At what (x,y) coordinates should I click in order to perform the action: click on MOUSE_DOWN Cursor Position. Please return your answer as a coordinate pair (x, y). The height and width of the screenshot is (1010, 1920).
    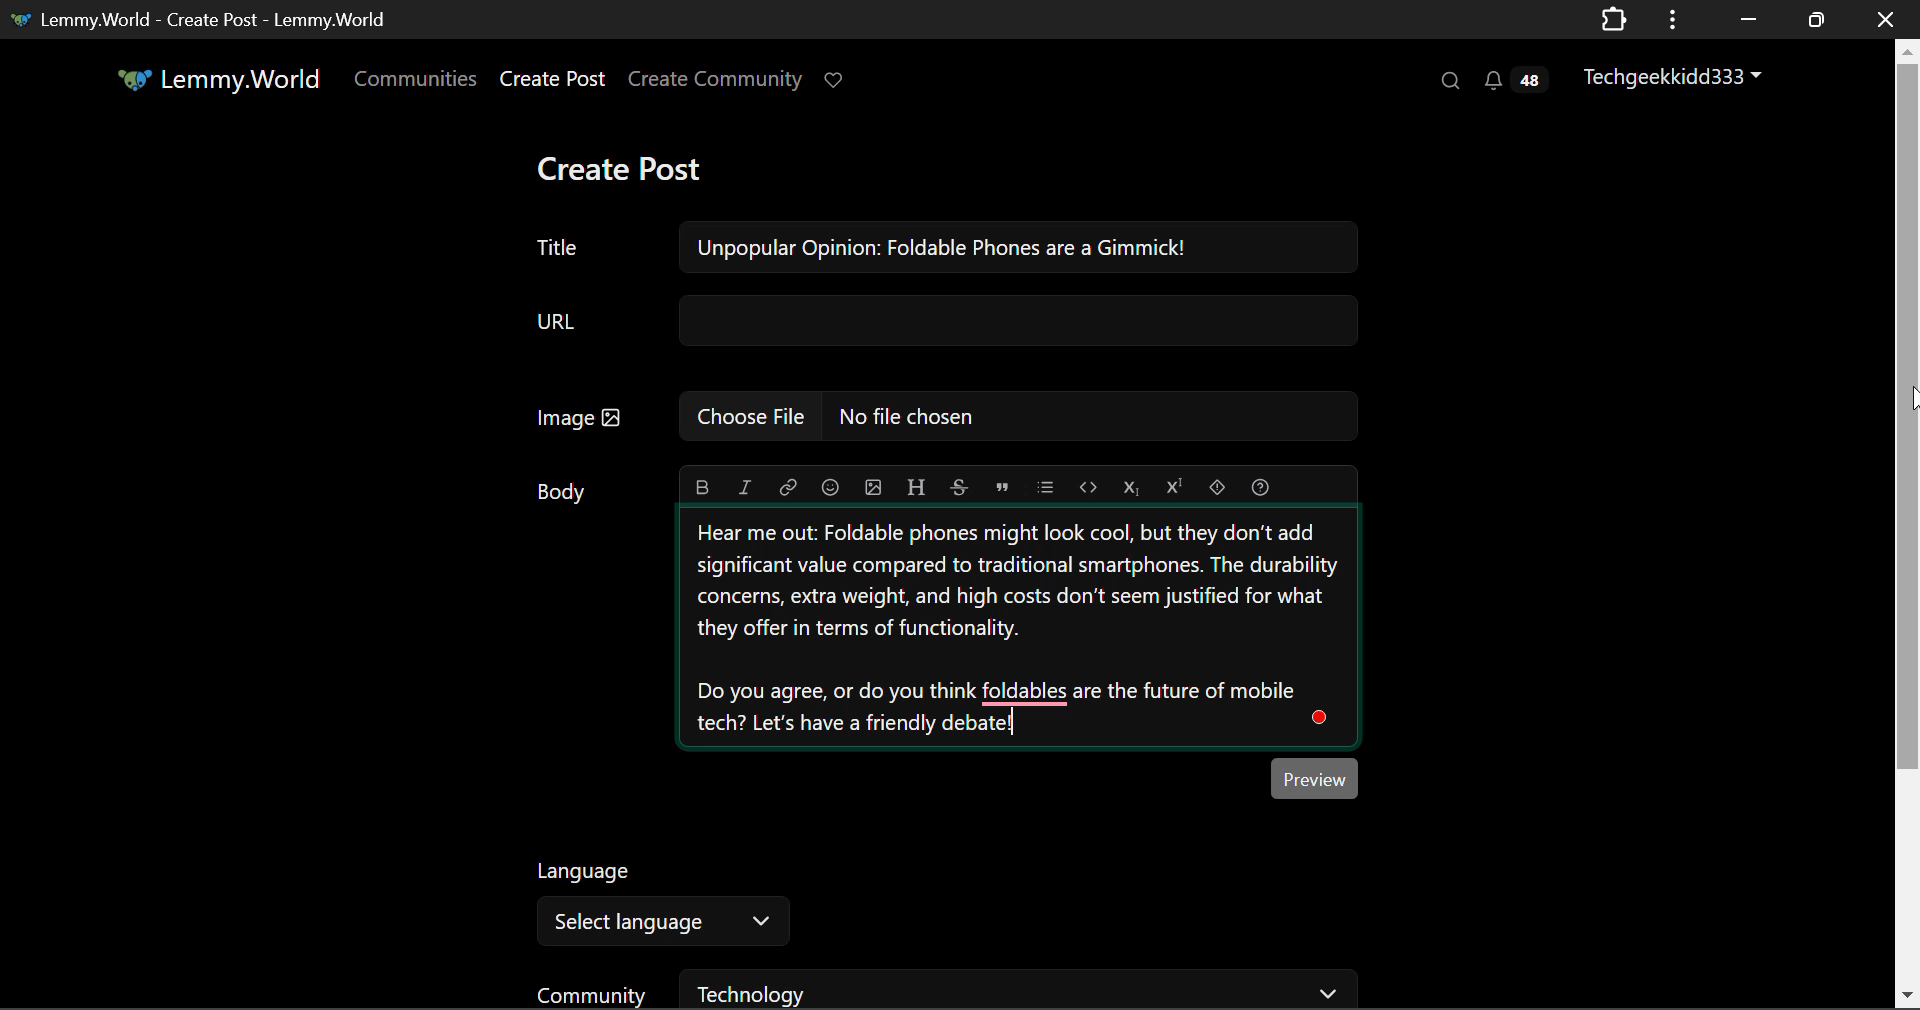
    Looking at the image, I should click on (1908, 398).